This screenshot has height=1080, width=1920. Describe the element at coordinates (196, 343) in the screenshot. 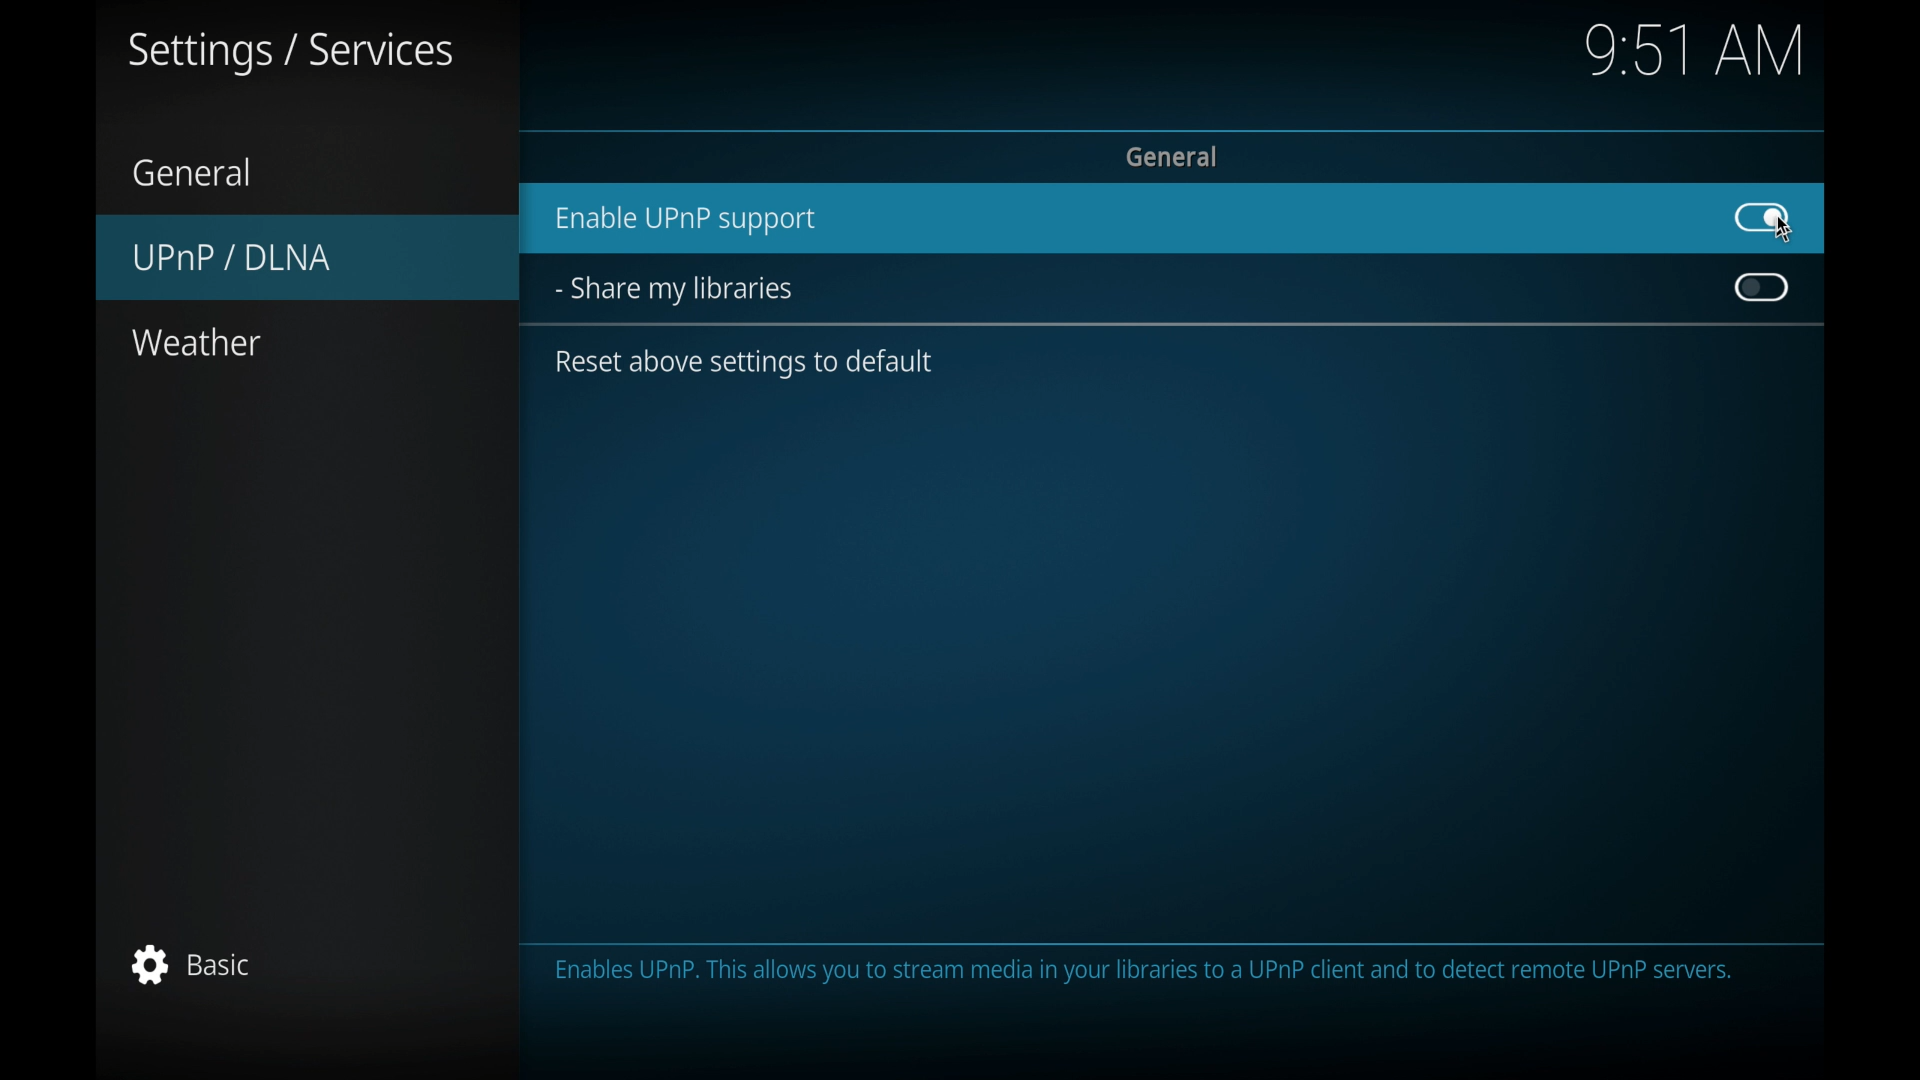

I see `weather` at that location.